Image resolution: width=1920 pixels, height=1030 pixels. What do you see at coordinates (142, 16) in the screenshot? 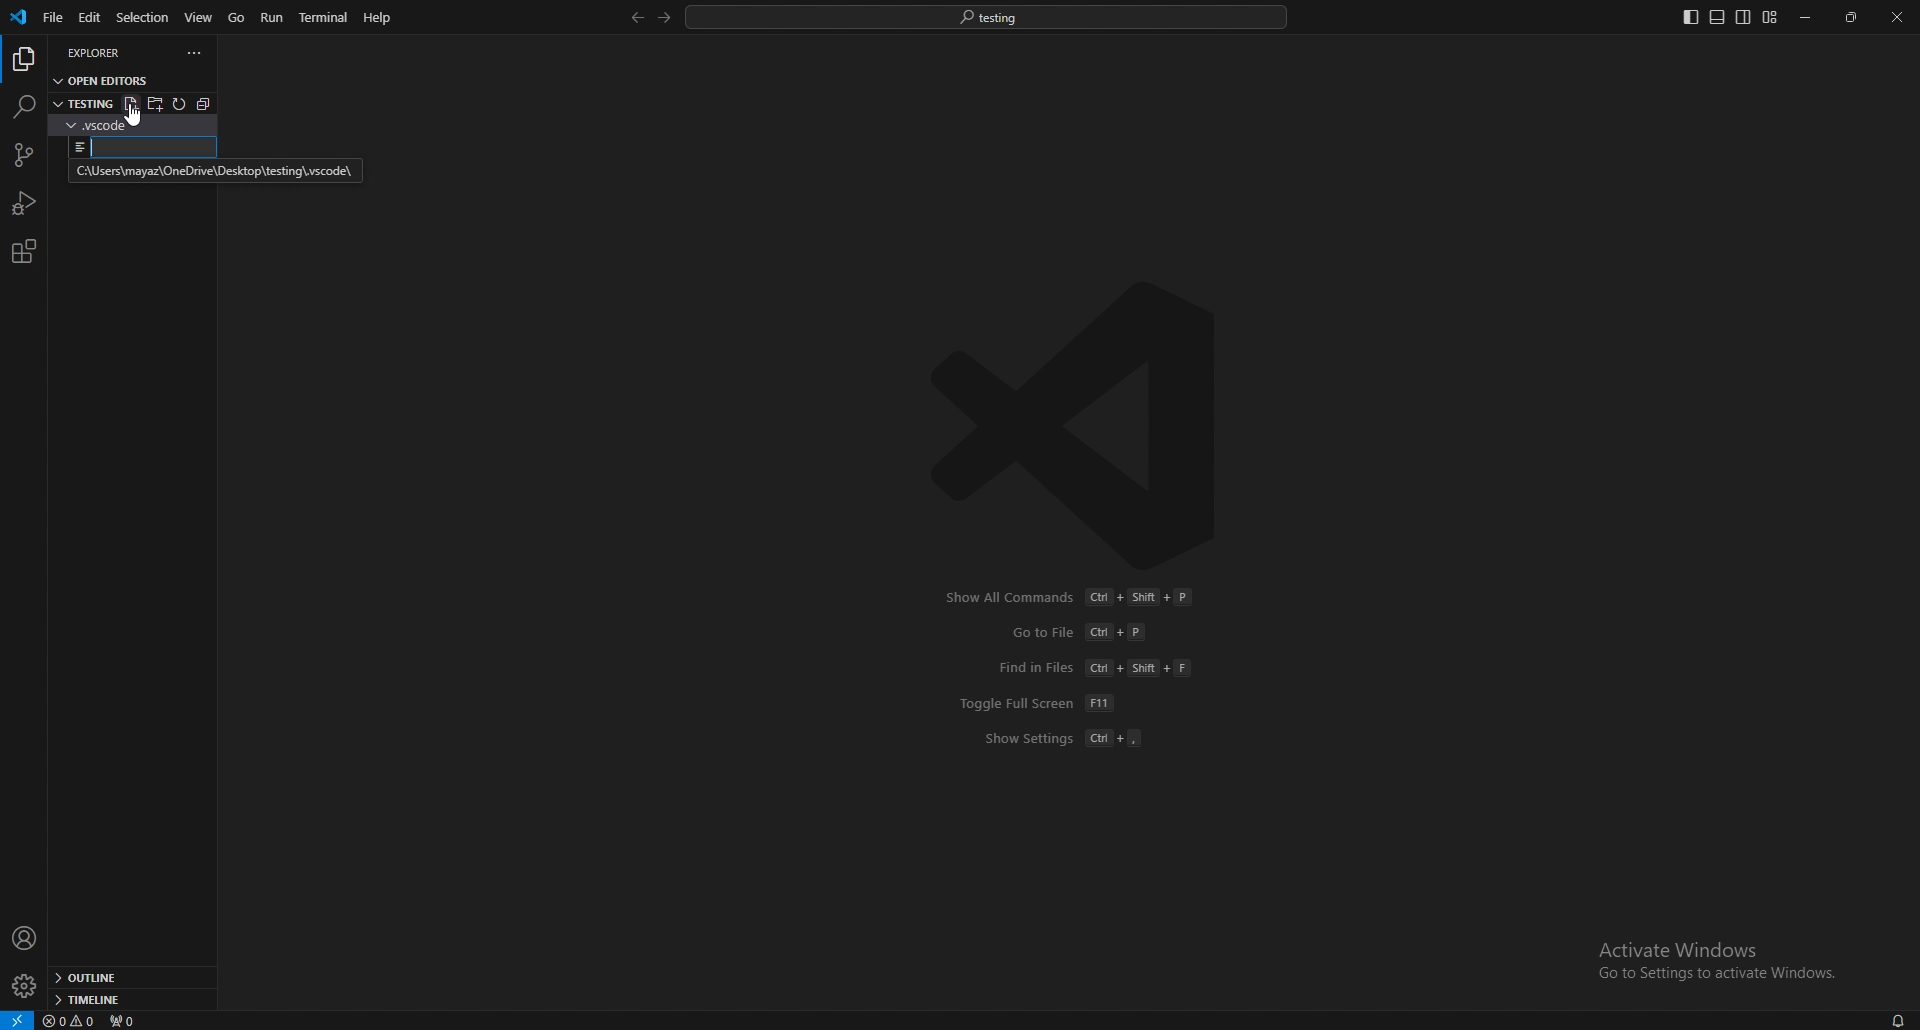
I see `selection` at bounding box center [142, 16].